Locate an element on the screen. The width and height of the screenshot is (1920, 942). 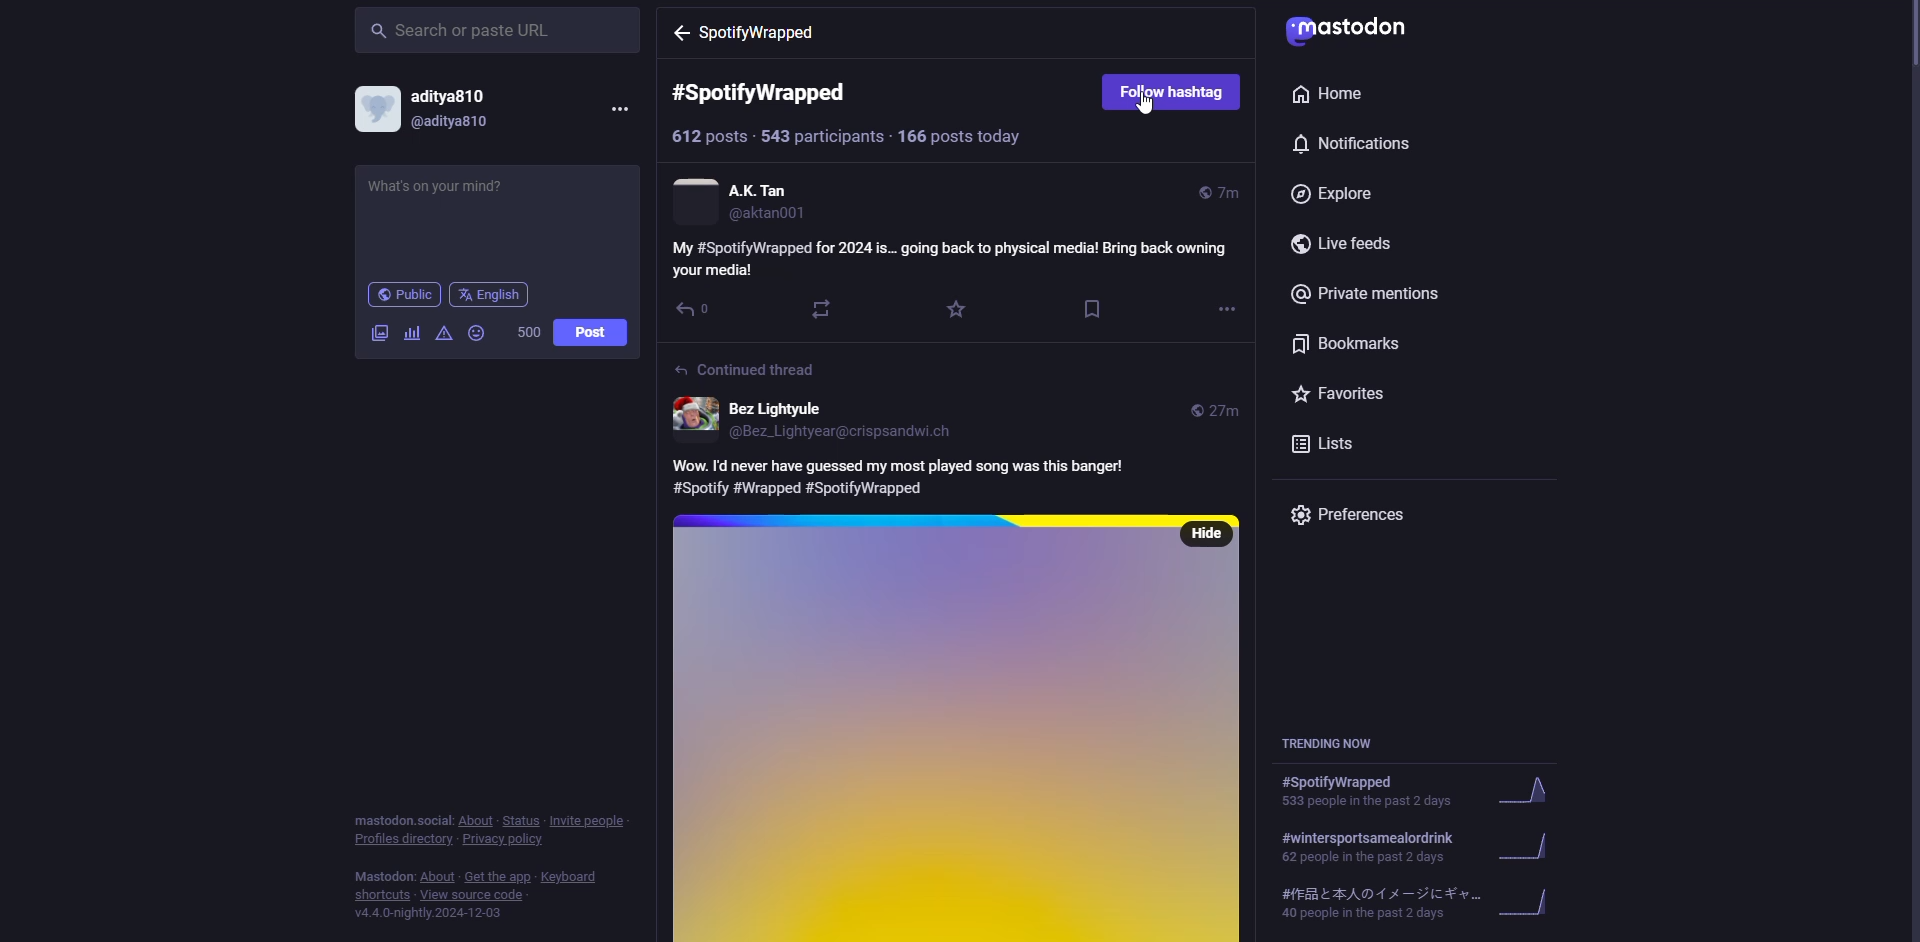
notifications is located at coordinates (1361, 144).